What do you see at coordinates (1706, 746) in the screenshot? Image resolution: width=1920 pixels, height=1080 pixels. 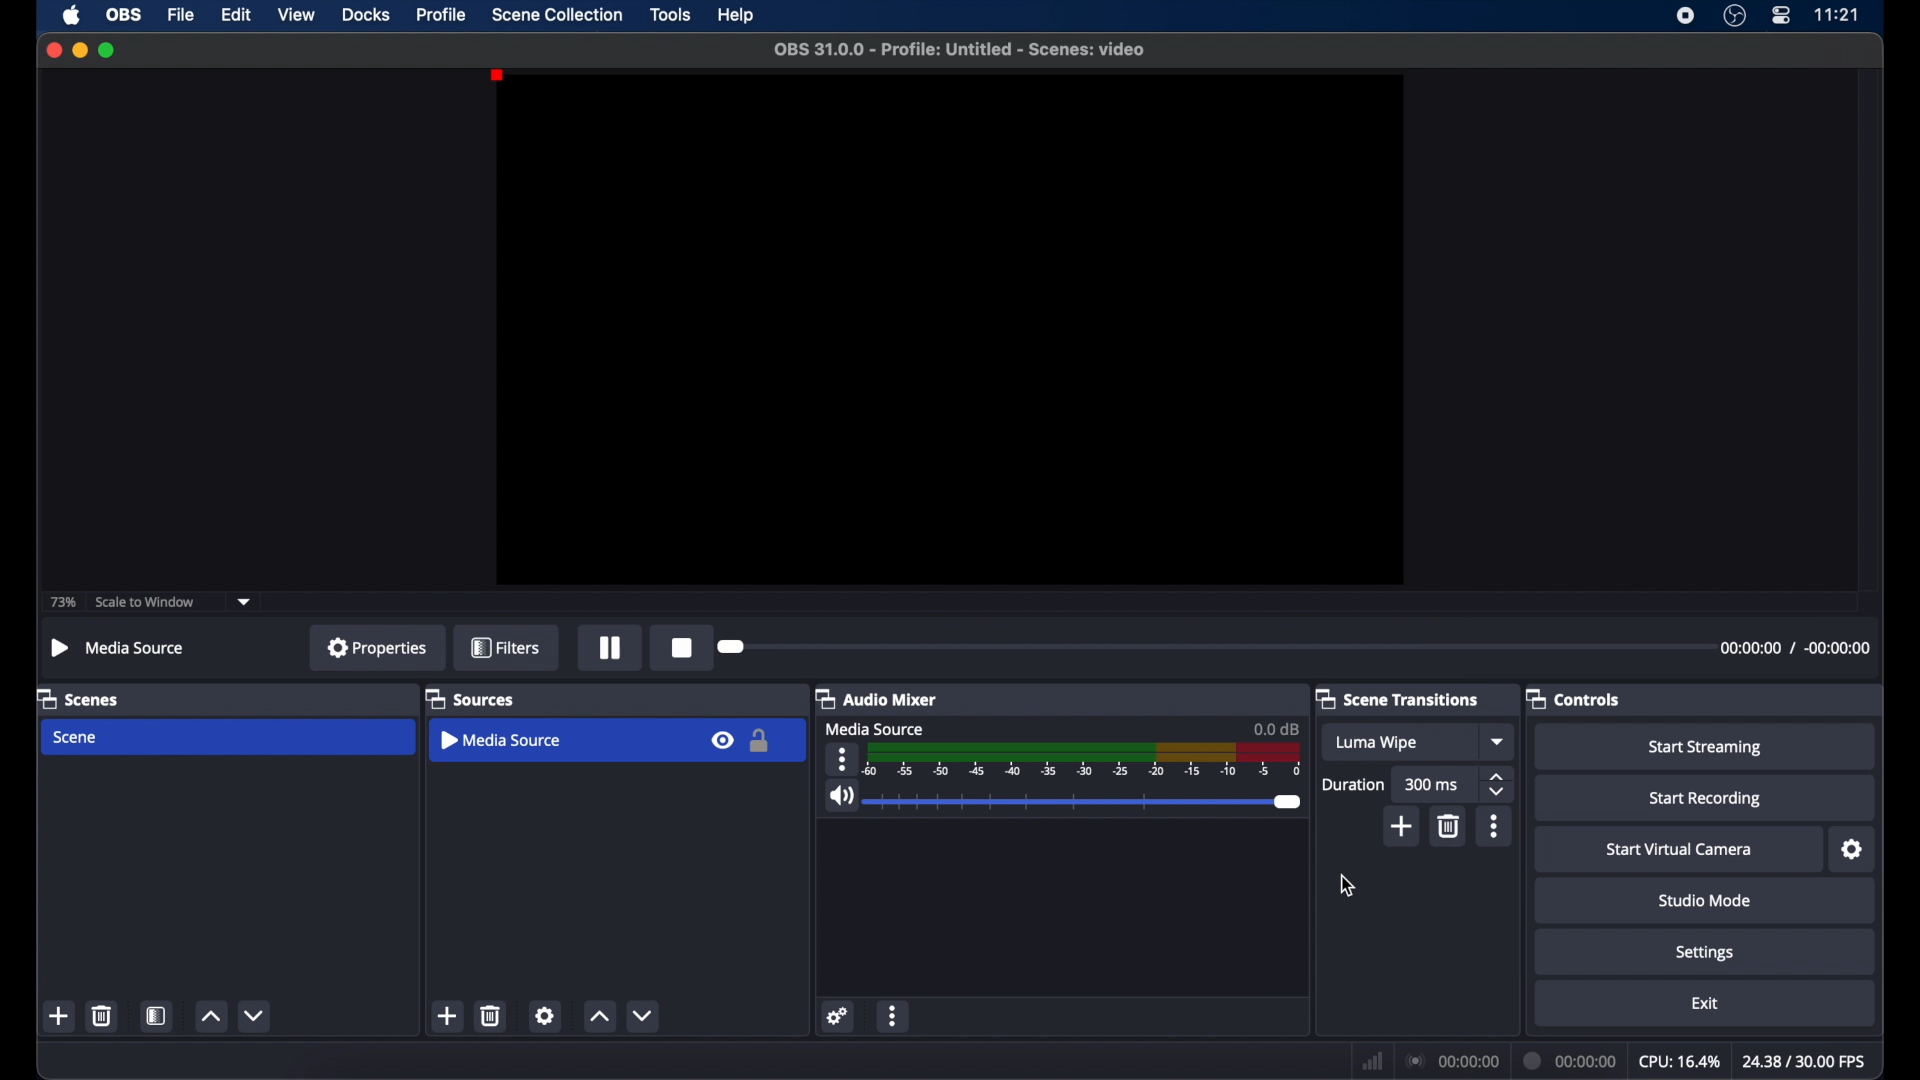 I see `start streaming` at bounding box center [1706, 746].